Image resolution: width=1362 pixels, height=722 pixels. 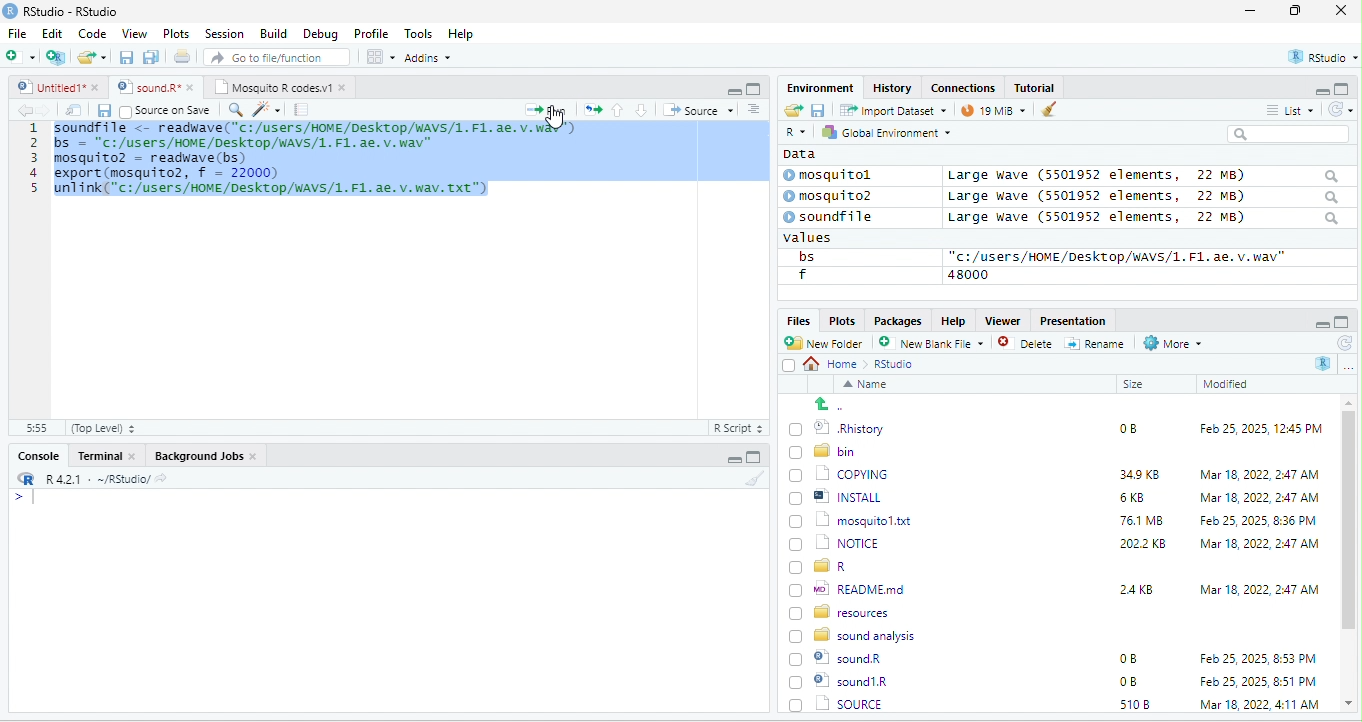 What do you see at coordinates (542, 110) in the screenshot?
I see `Run` at bounding box center [542, 110].